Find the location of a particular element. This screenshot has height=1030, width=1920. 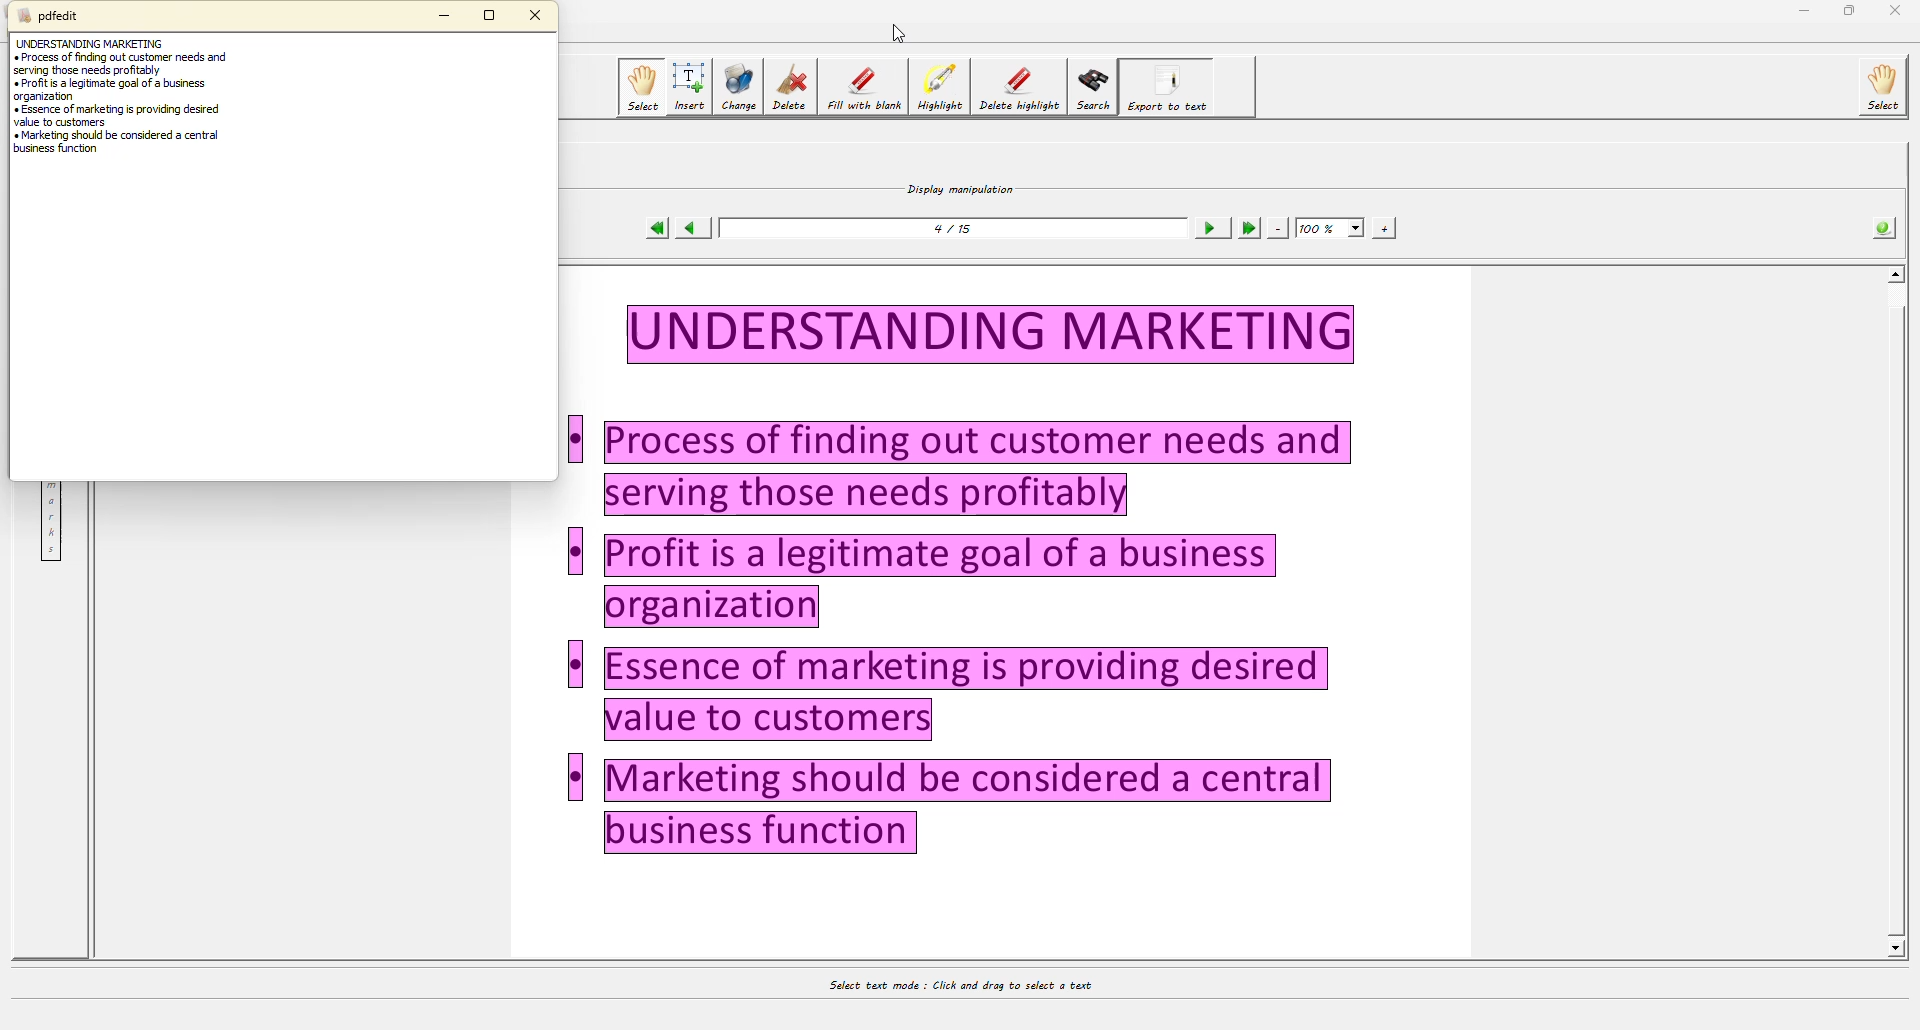

select is located at coordinates (640, 87).